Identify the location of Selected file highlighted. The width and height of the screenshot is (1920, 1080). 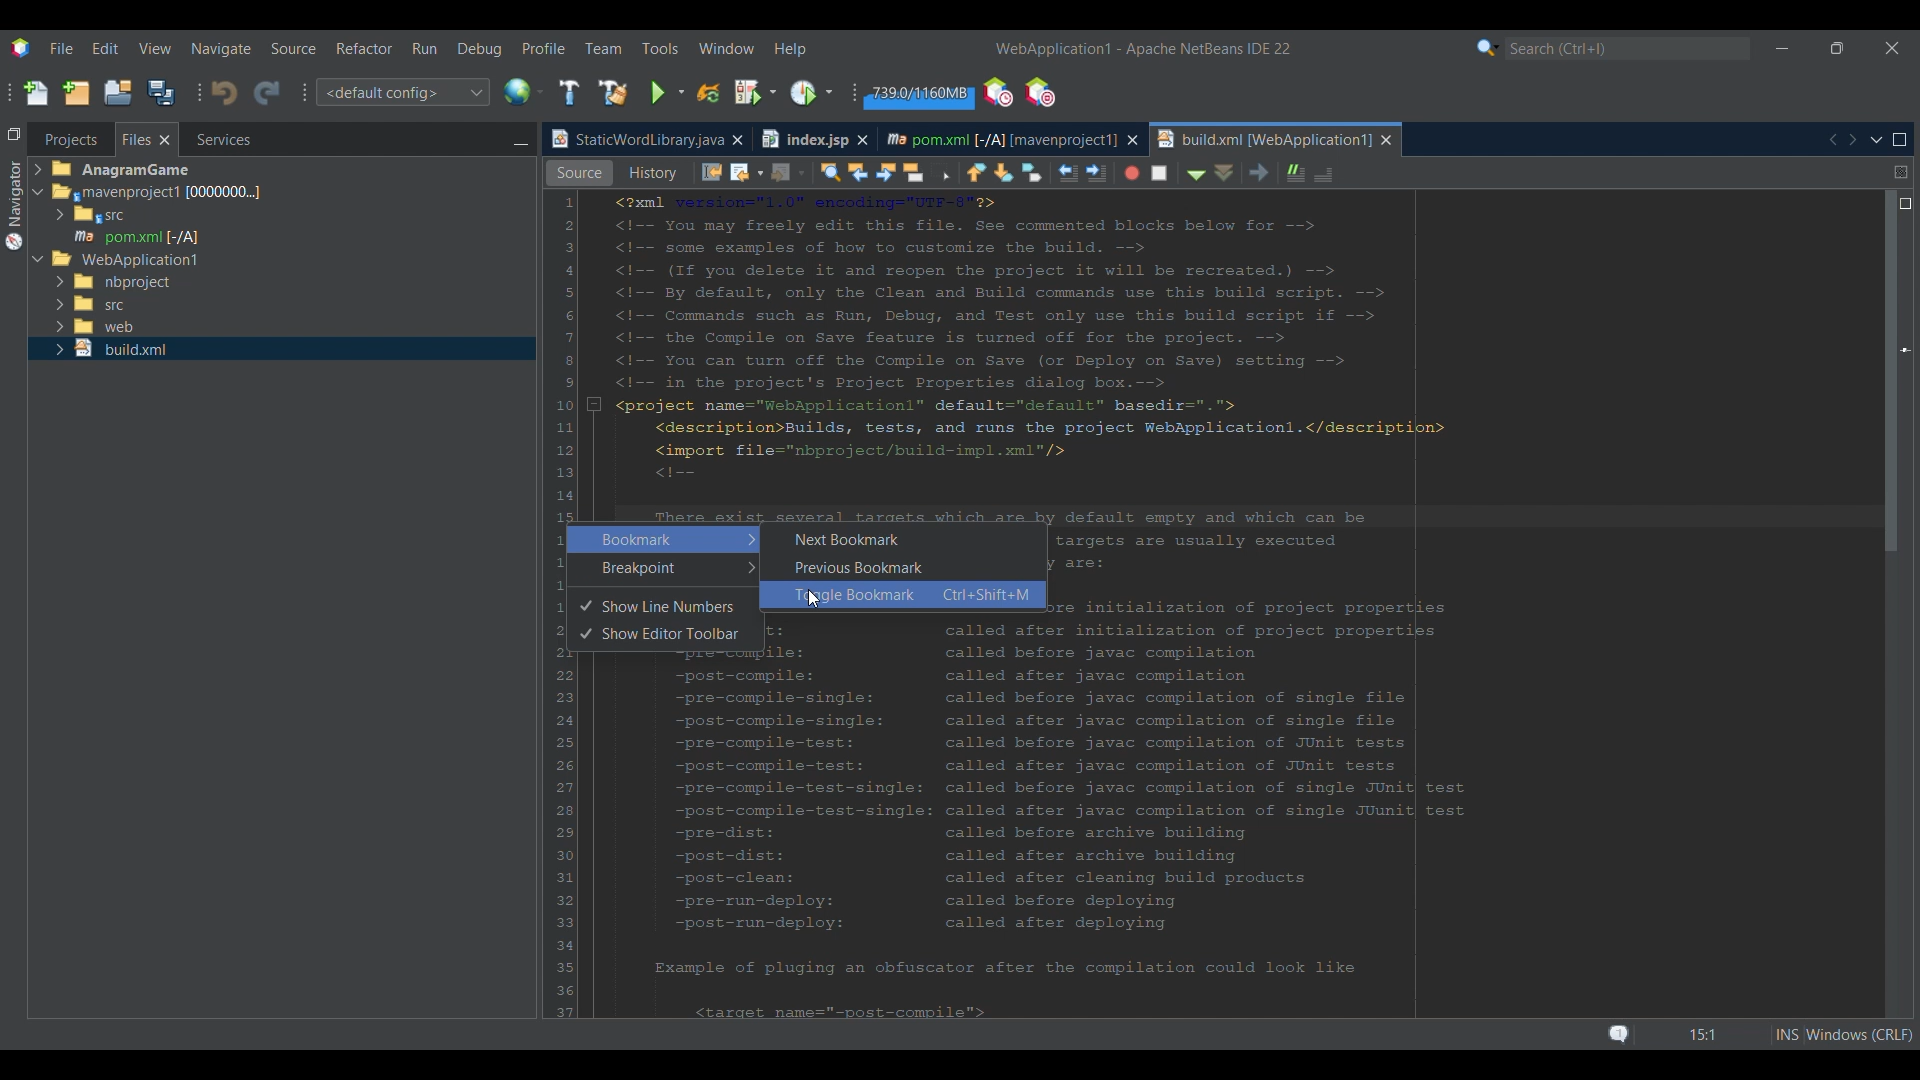
(282, 236).